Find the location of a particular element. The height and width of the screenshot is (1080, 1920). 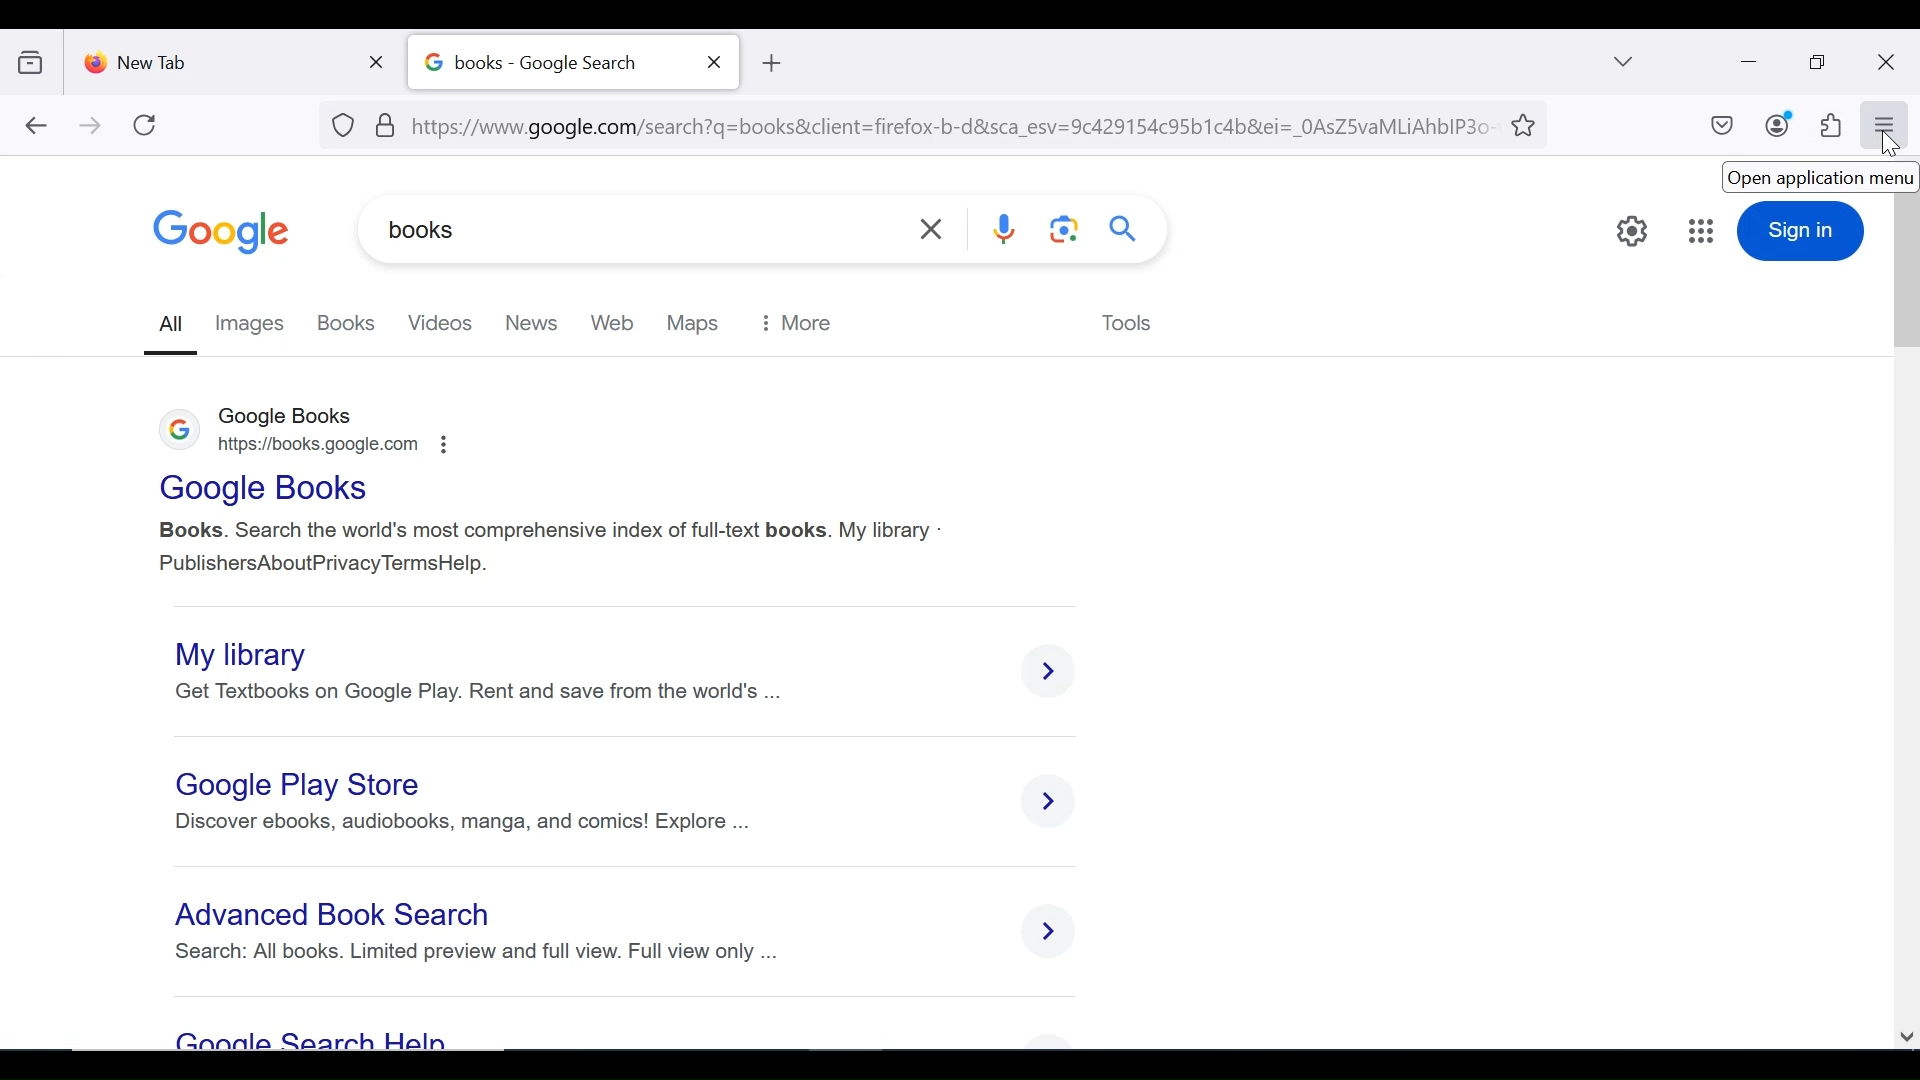

clear search is located at coordinates (934, 229).